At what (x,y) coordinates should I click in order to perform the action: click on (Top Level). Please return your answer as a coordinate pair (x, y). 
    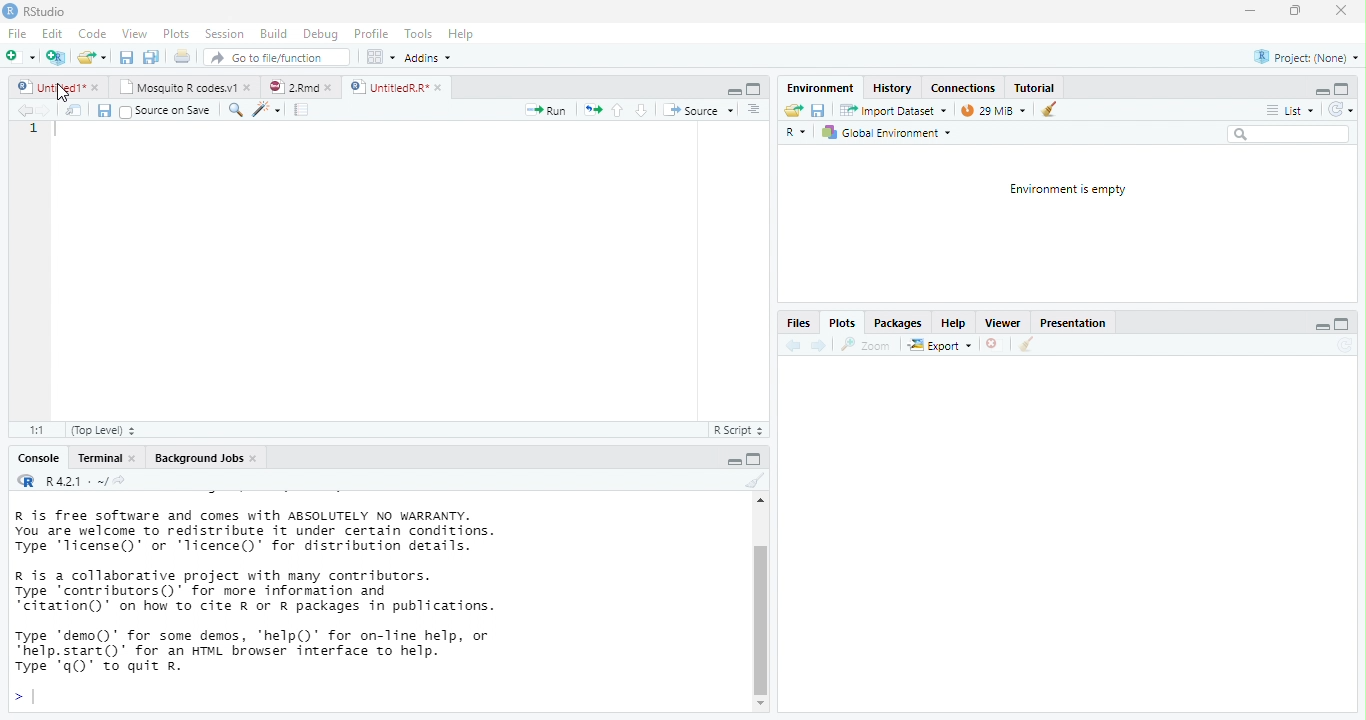
    Looking at the image, I should click on (98, 431).